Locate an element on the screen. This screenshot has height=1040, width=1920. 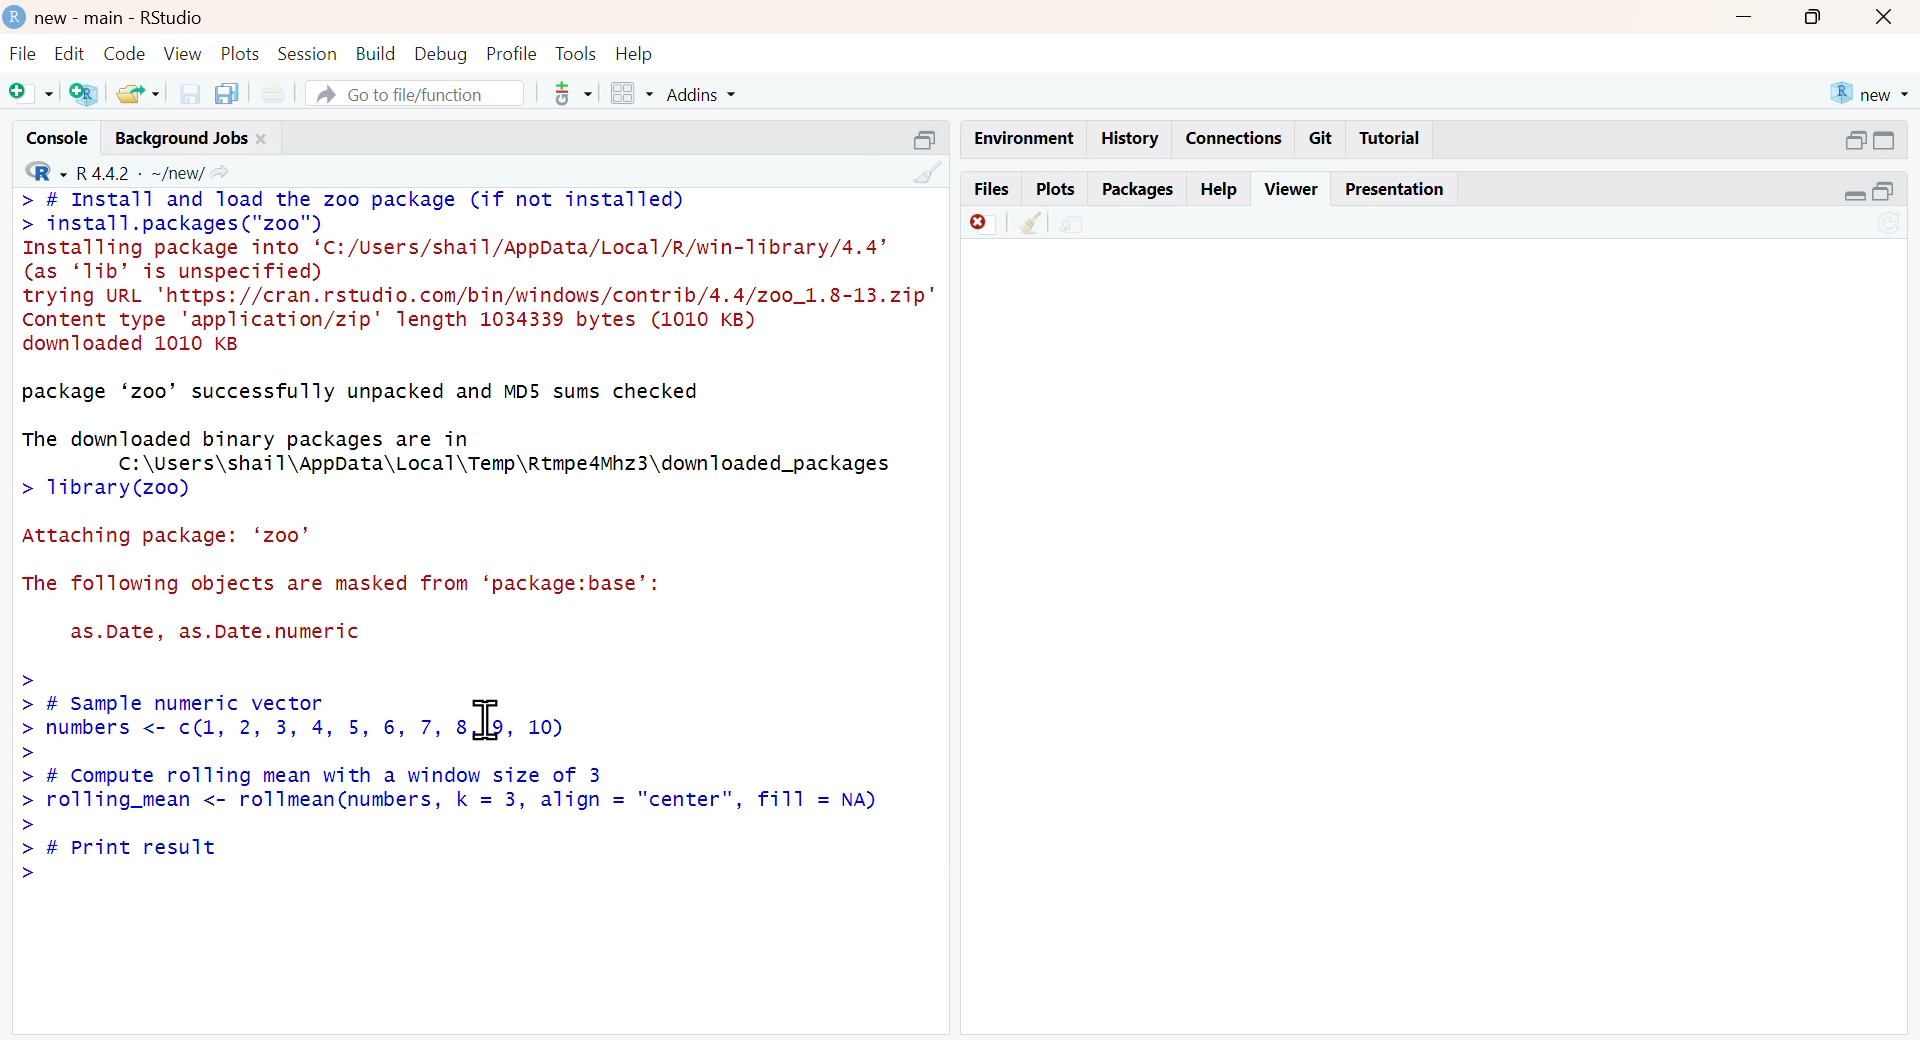
open in separate window is located at coordinates (927, 140).